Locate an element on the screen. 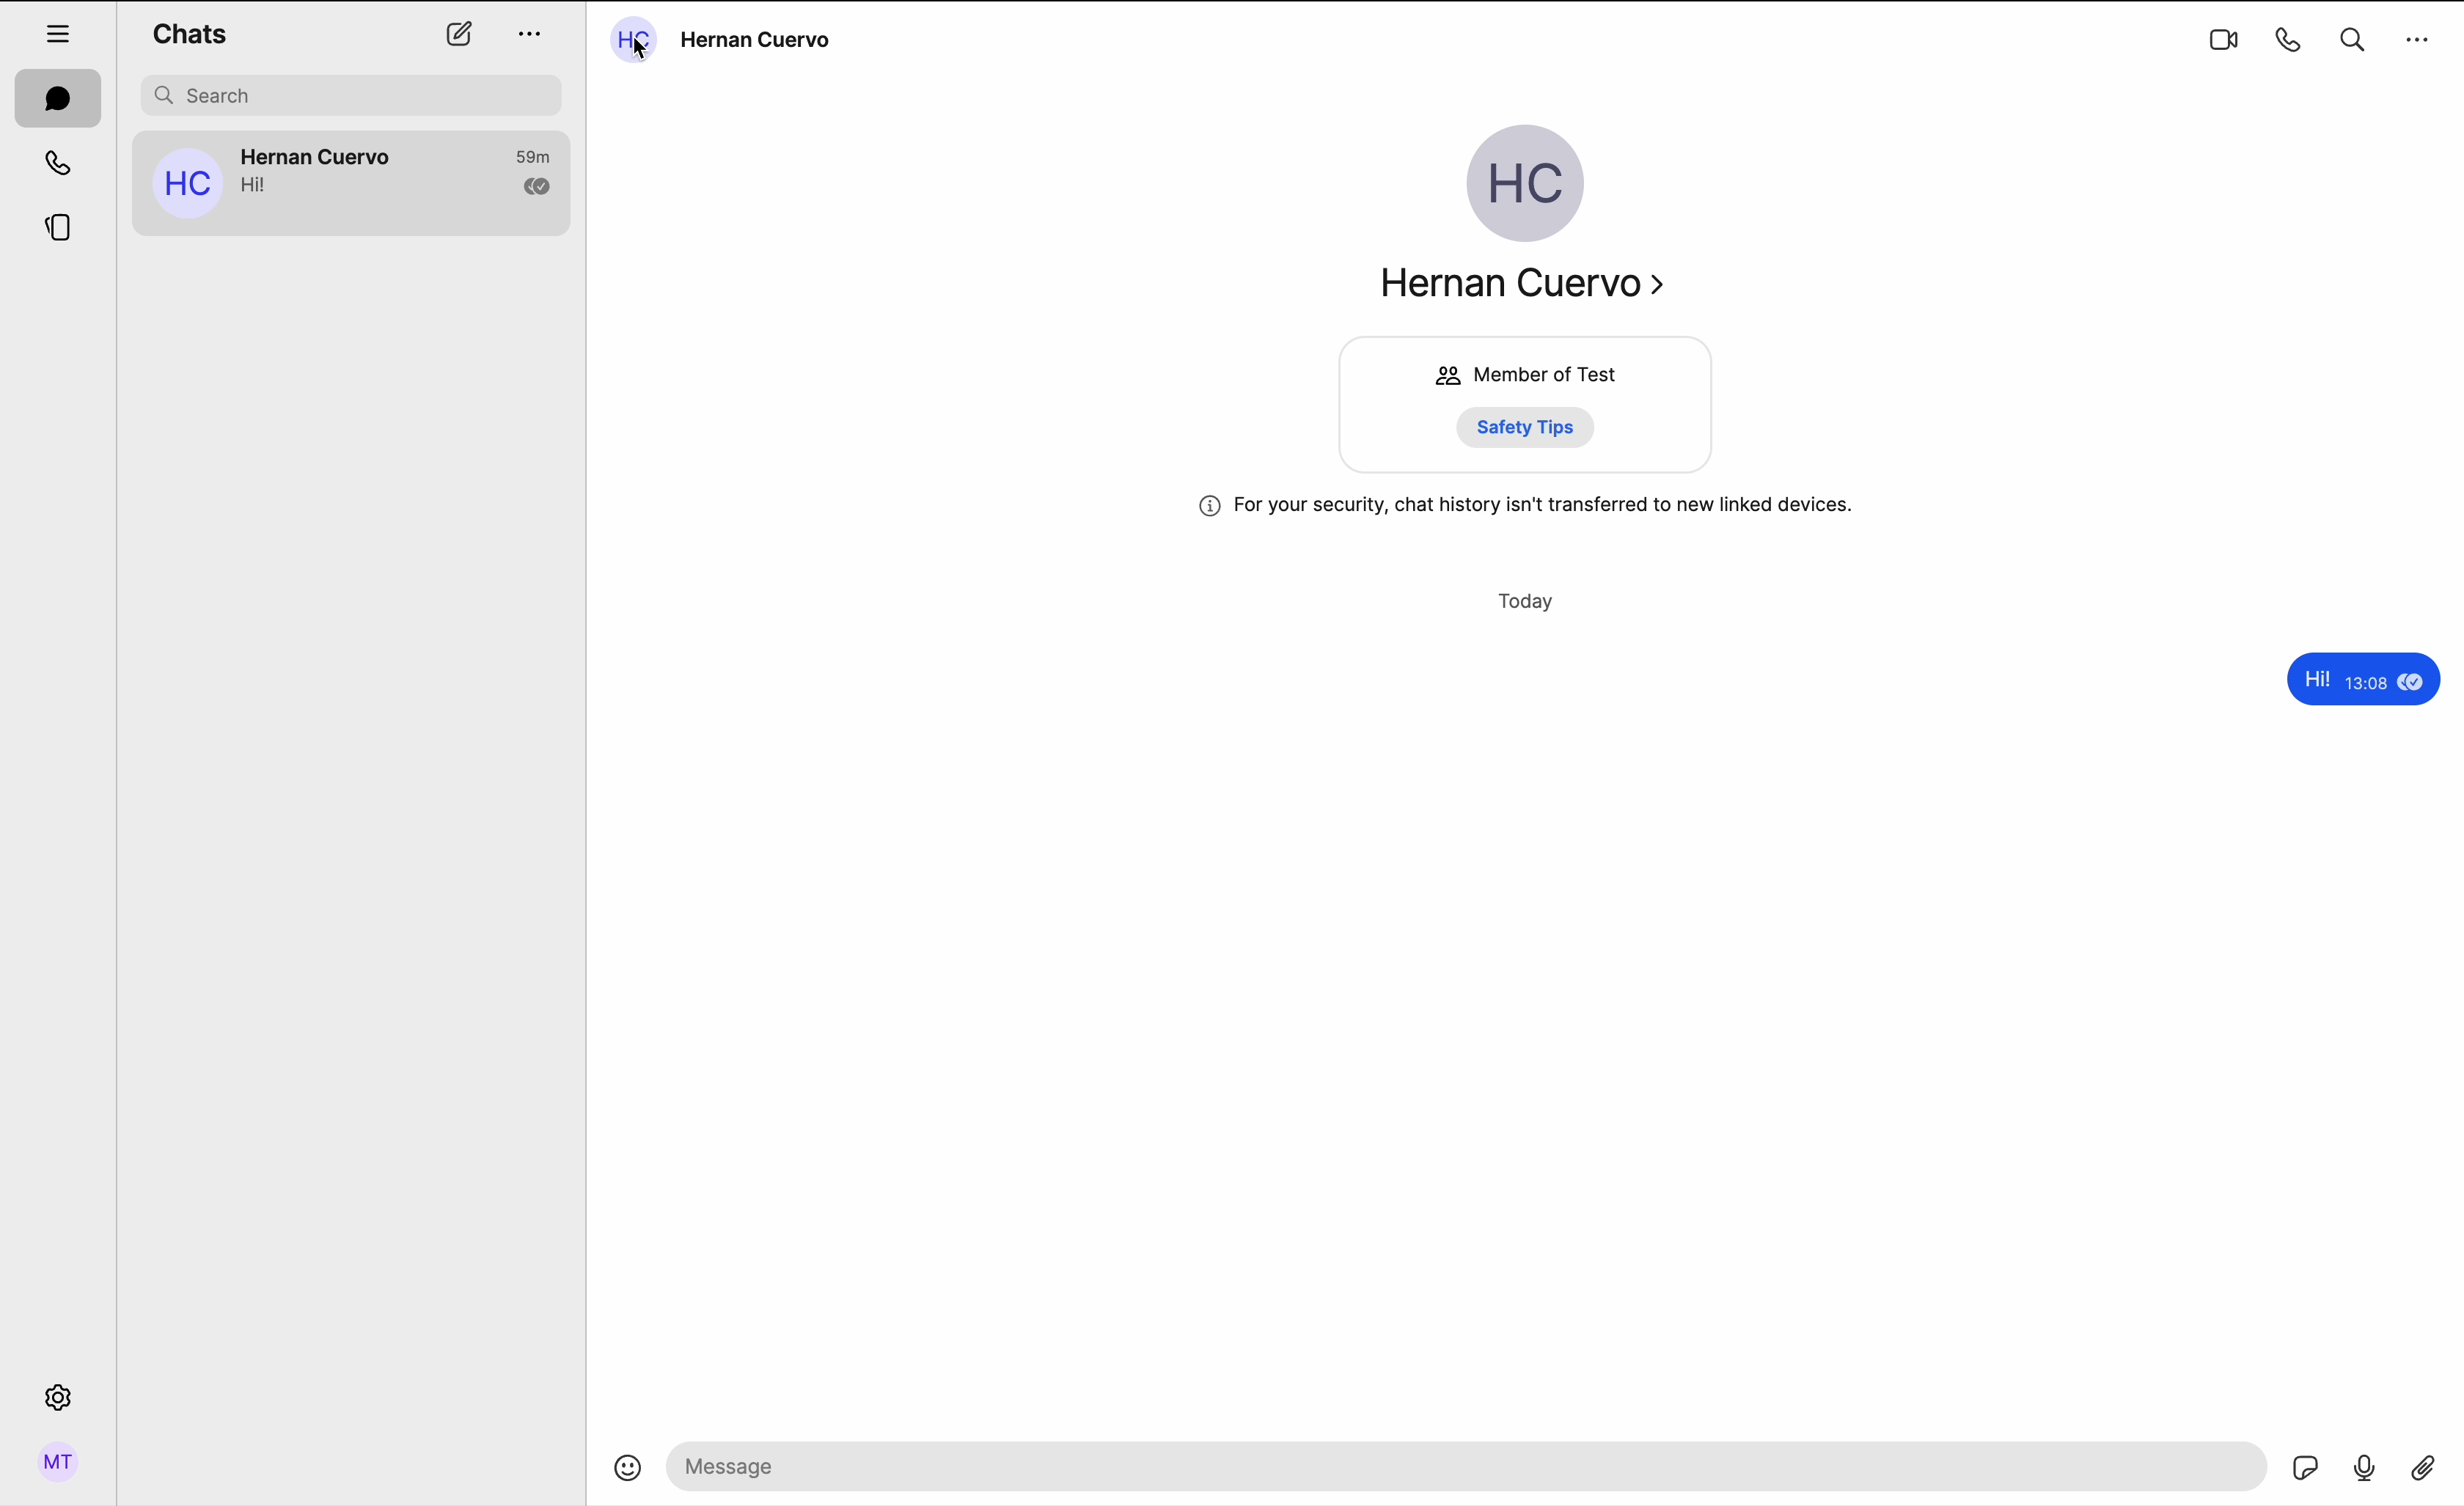  new chat is located at coordinates (460, 35).